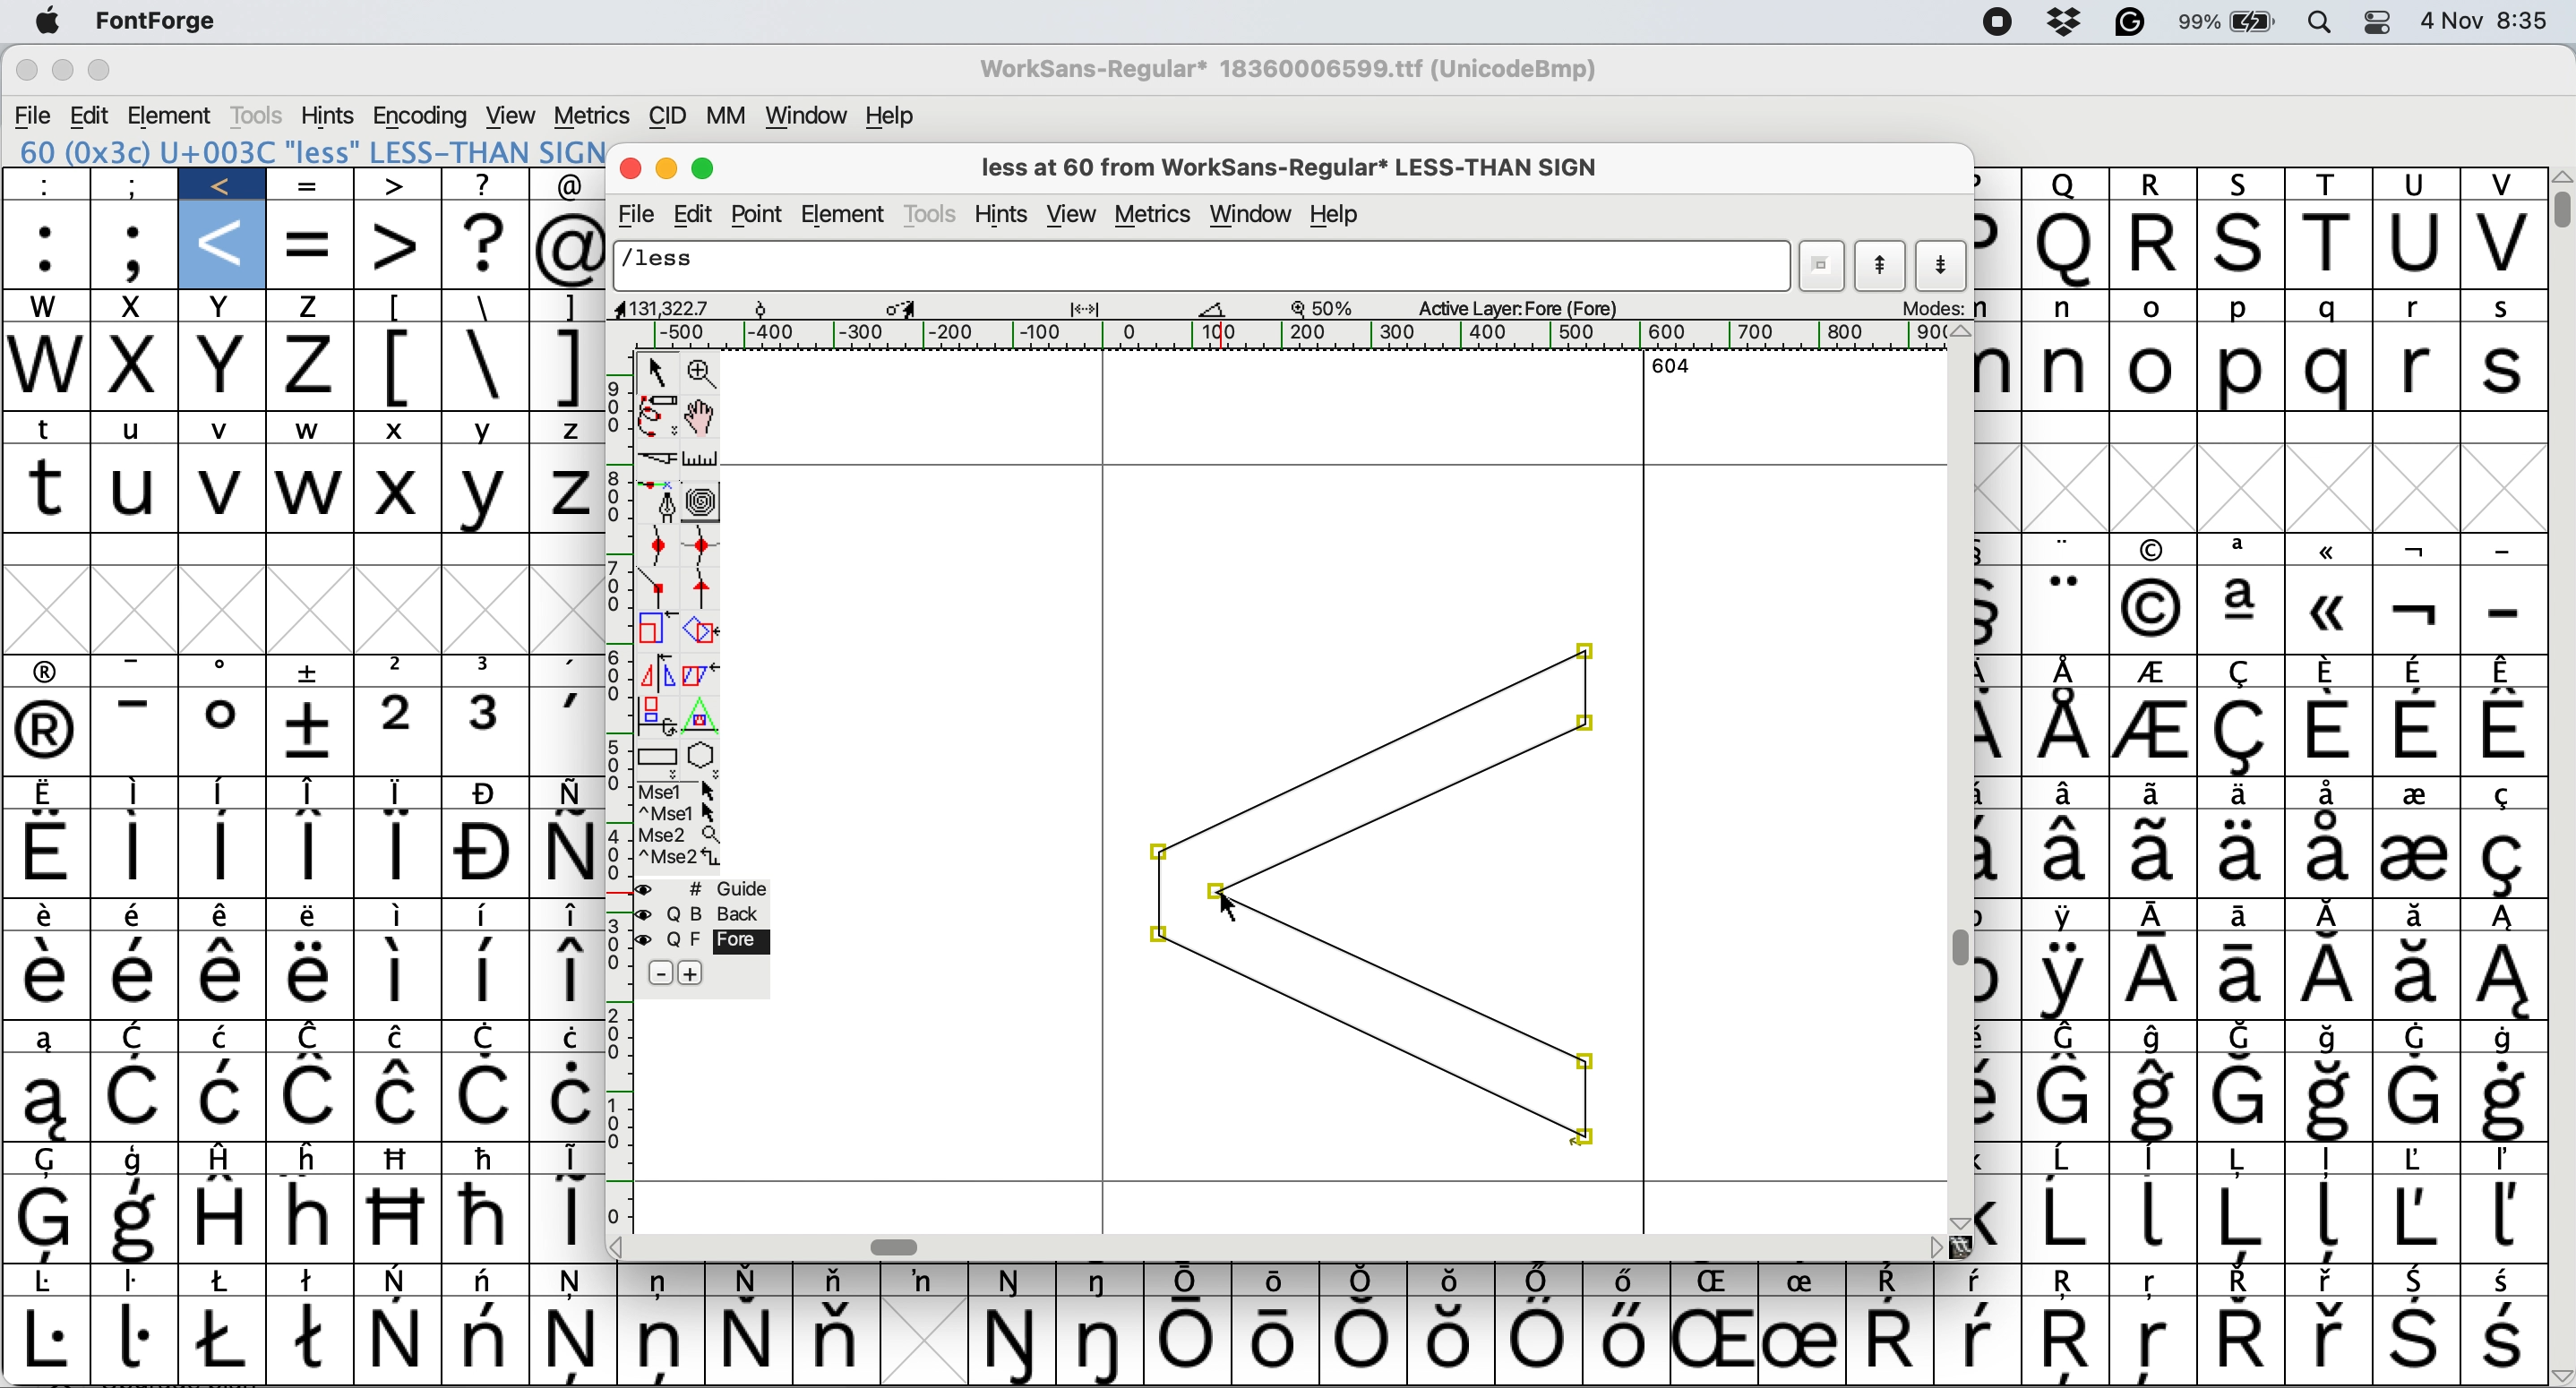 This screenshot has width=2576, height=1388. I want to click on Symbol, so click(2332, 978).